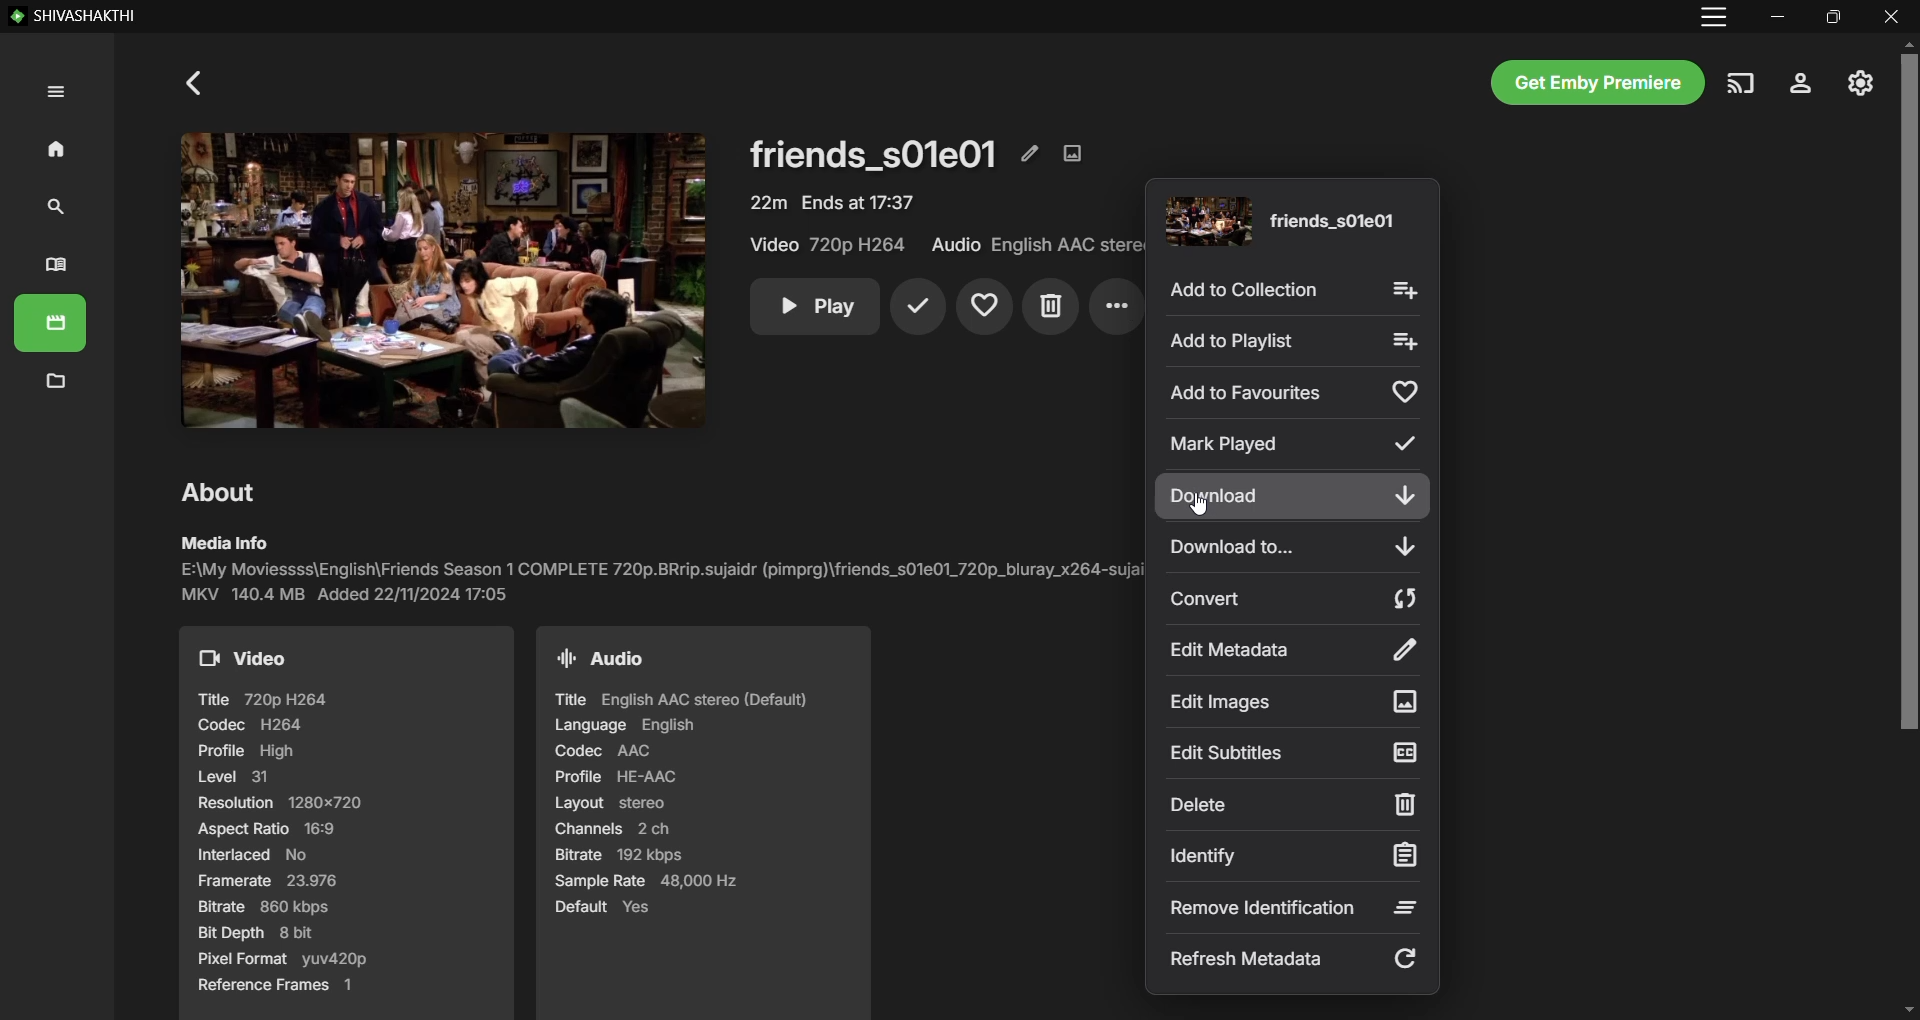 This screenshot has width=1920, height=1020. I want to click on Restore Down, so click(1833, 16).